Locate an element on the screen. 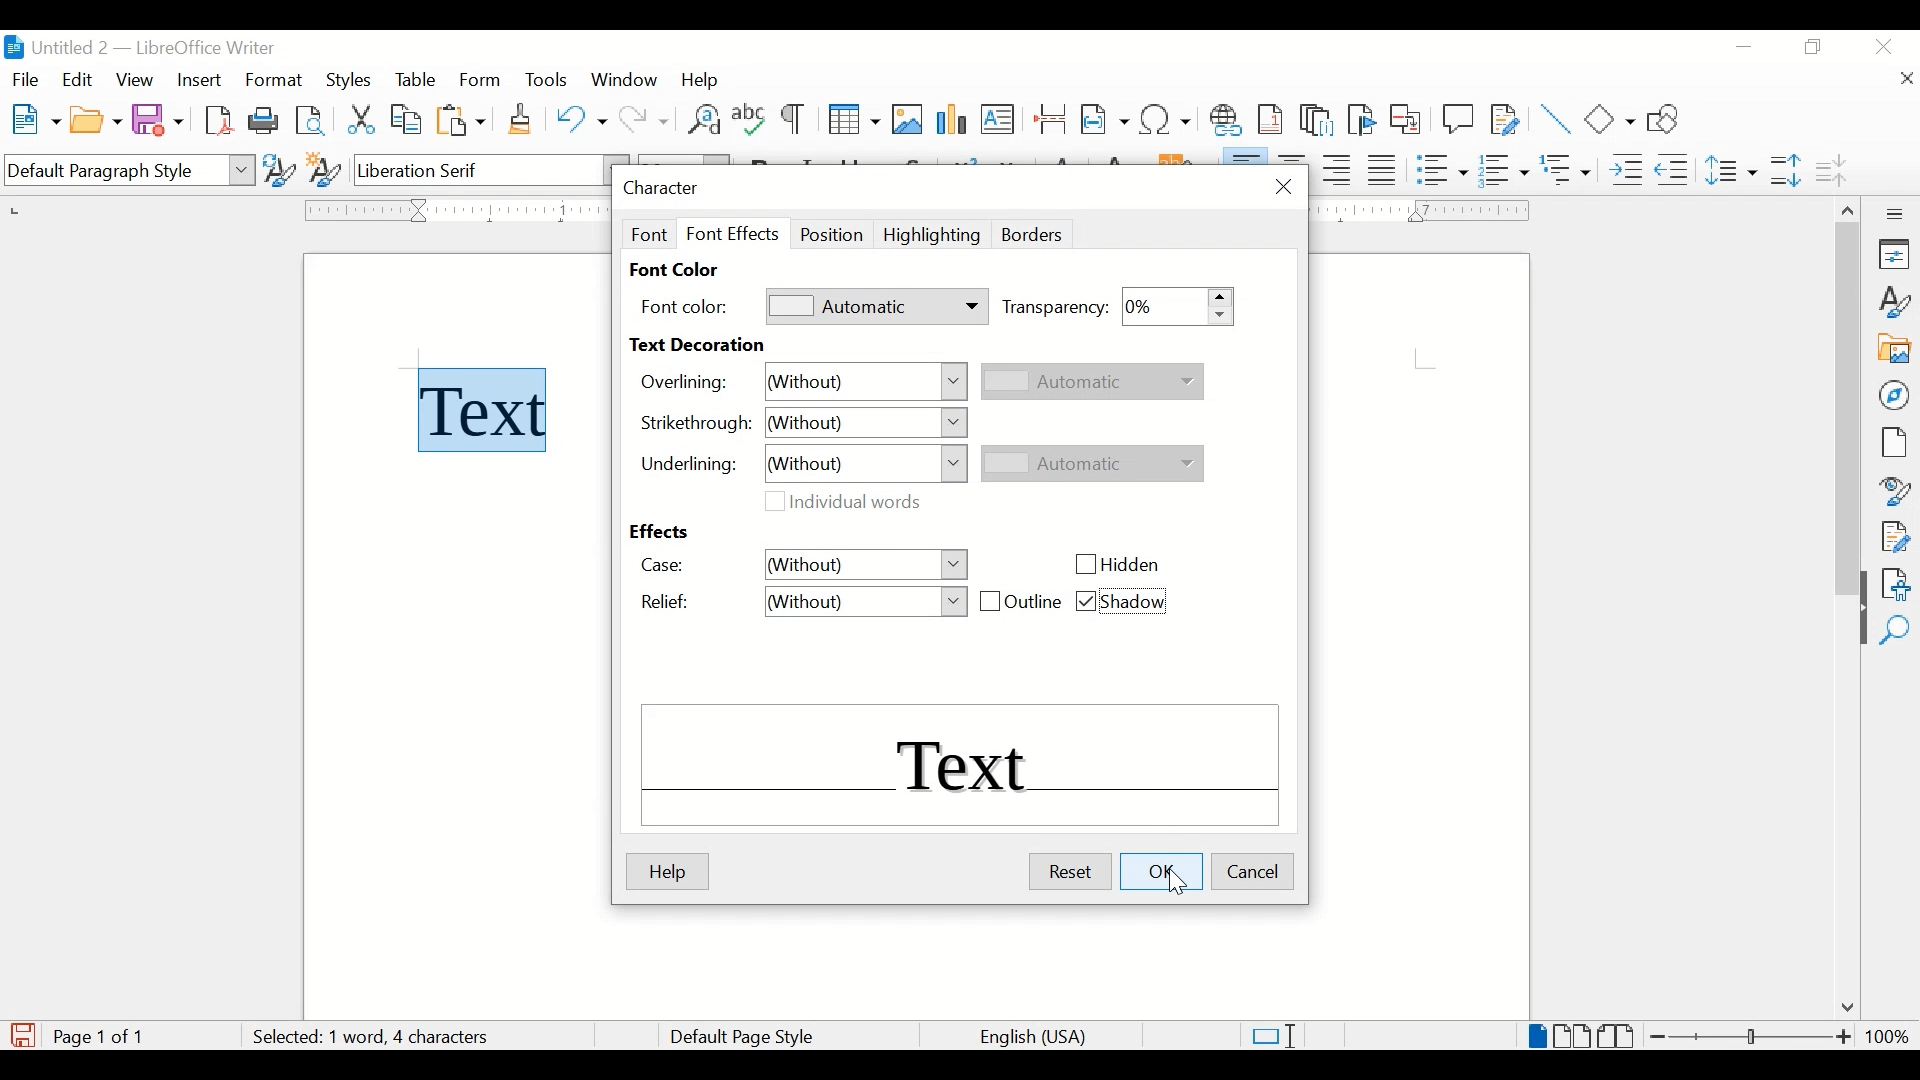 The width and height of the screenshot is (1920, 1080). text is located at coordinates (959, 766).